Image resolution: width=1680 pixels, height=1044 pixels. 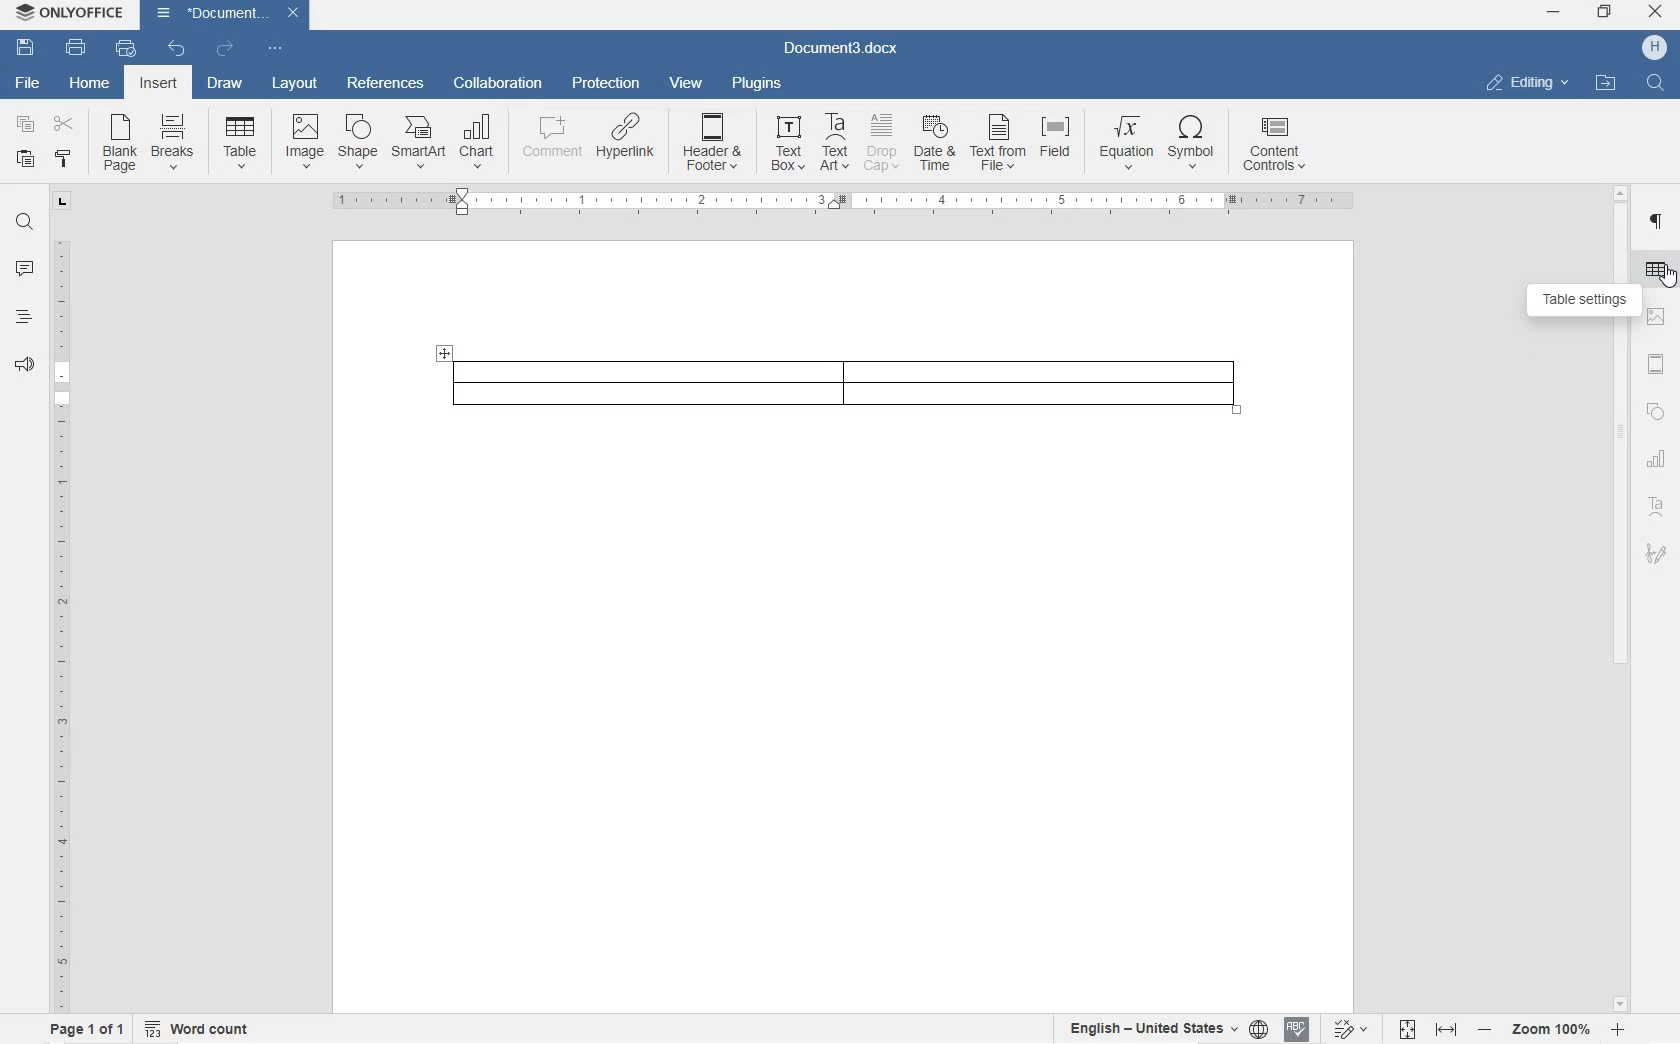 What do you see at coordinates (273, 48) in the screenshot?
I see `CUSTOMIZE QUICK ACCESS TOOLBAR` at bounding box center [273, 48].